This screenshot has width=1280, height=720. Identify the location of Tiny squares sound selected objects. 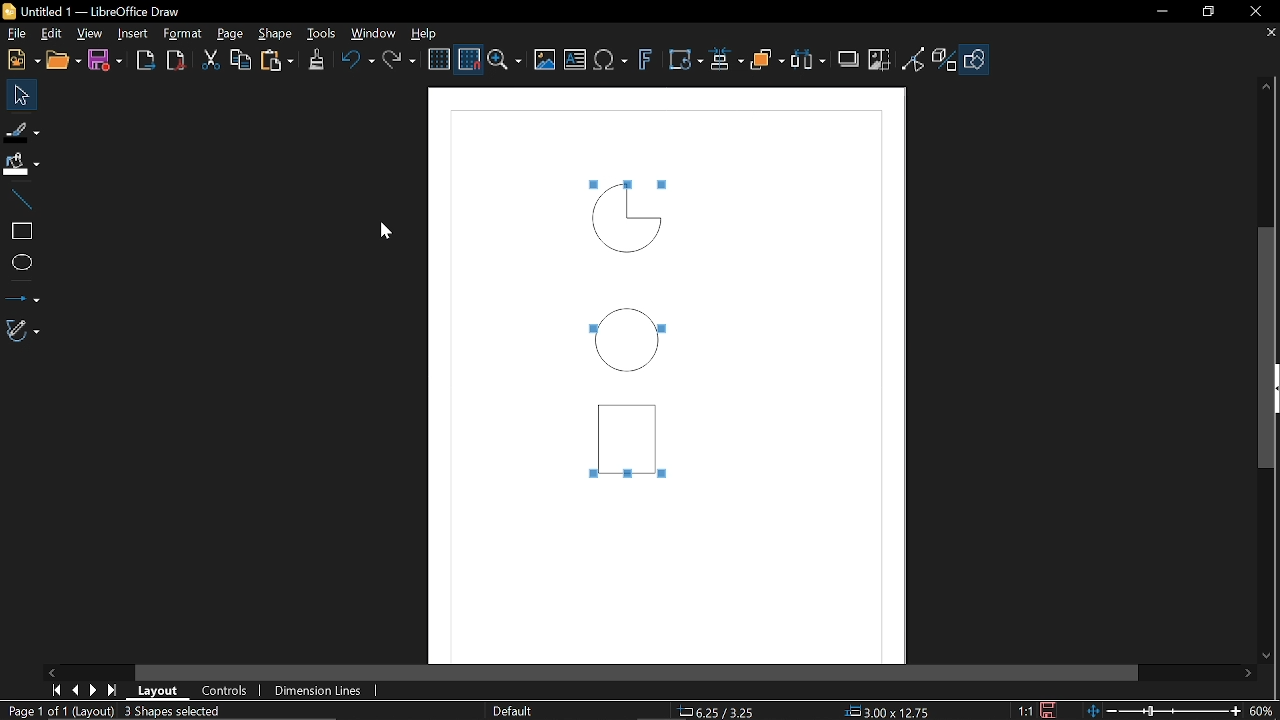
(670, 475).